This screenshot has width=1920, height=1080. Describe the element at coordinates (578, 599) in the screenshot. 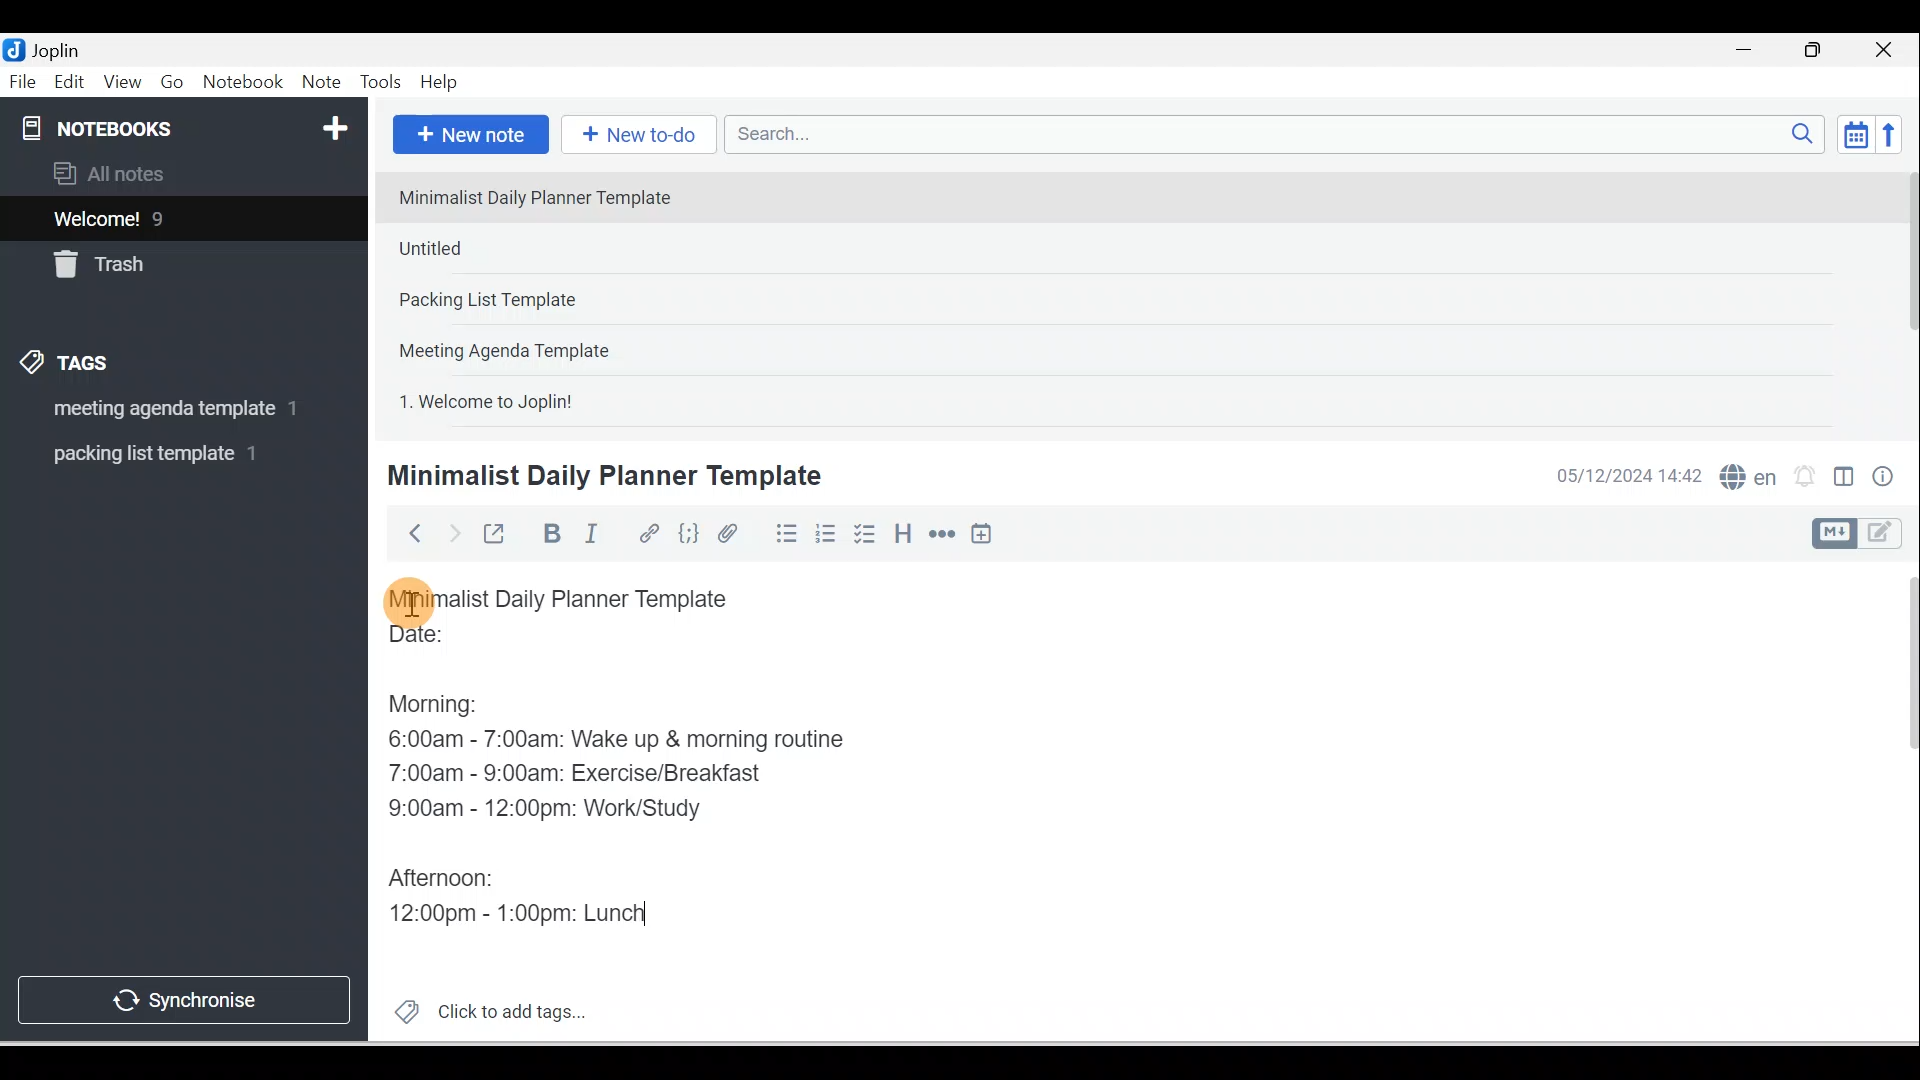

I see `Minimalist Daily Planner Template` at that location.